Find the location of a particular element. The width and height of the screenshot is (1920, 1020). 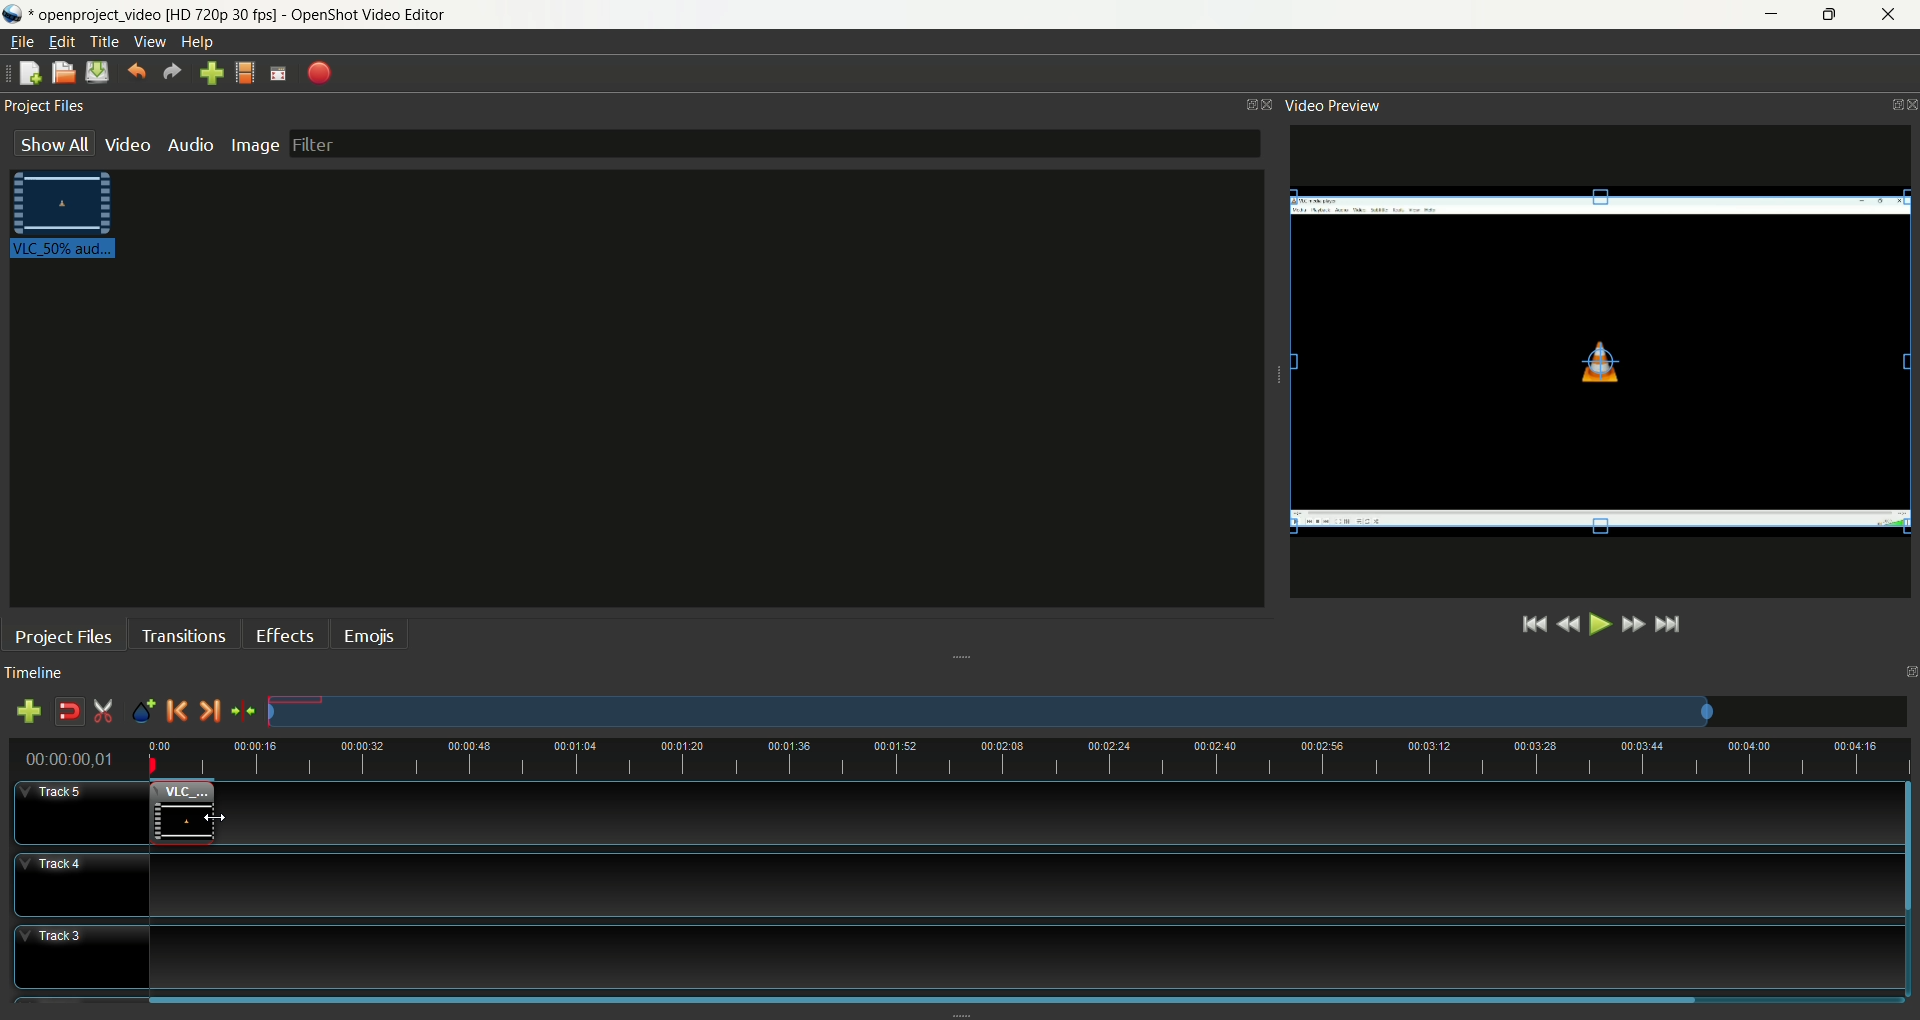

audio is located at coordinates (190, 144).